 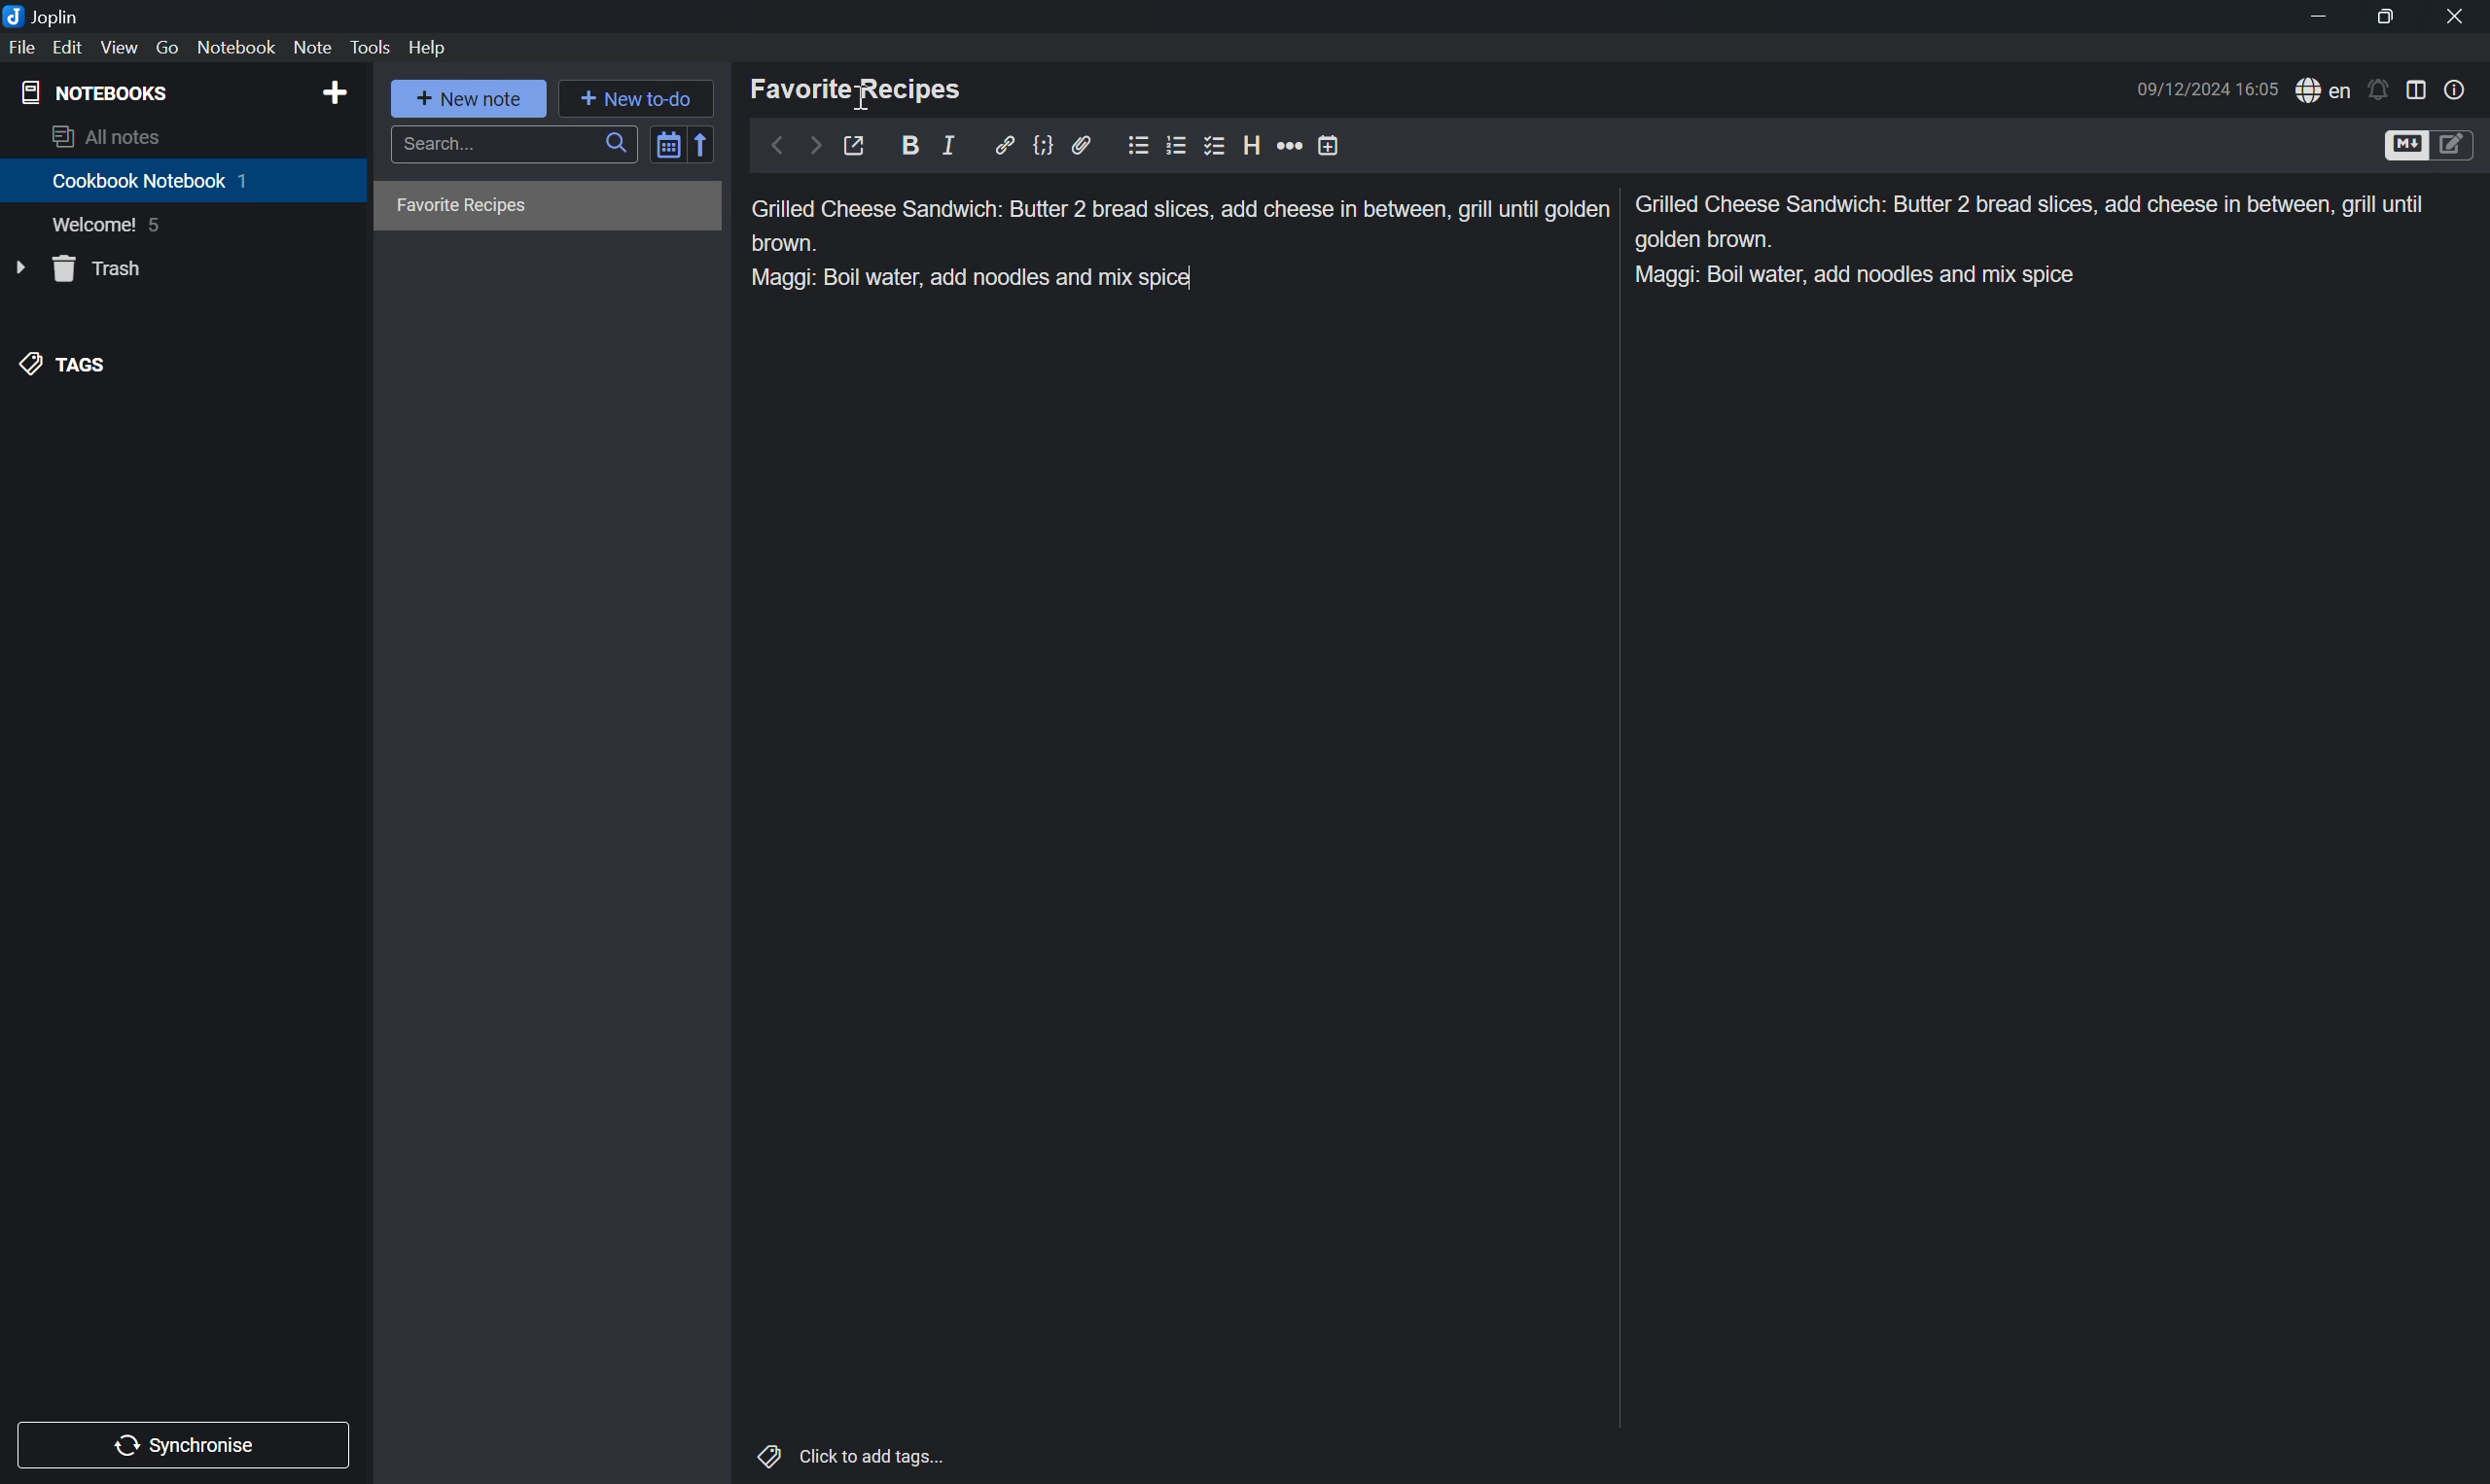 I want to click on Insert time, so click(x=1328, y=144).